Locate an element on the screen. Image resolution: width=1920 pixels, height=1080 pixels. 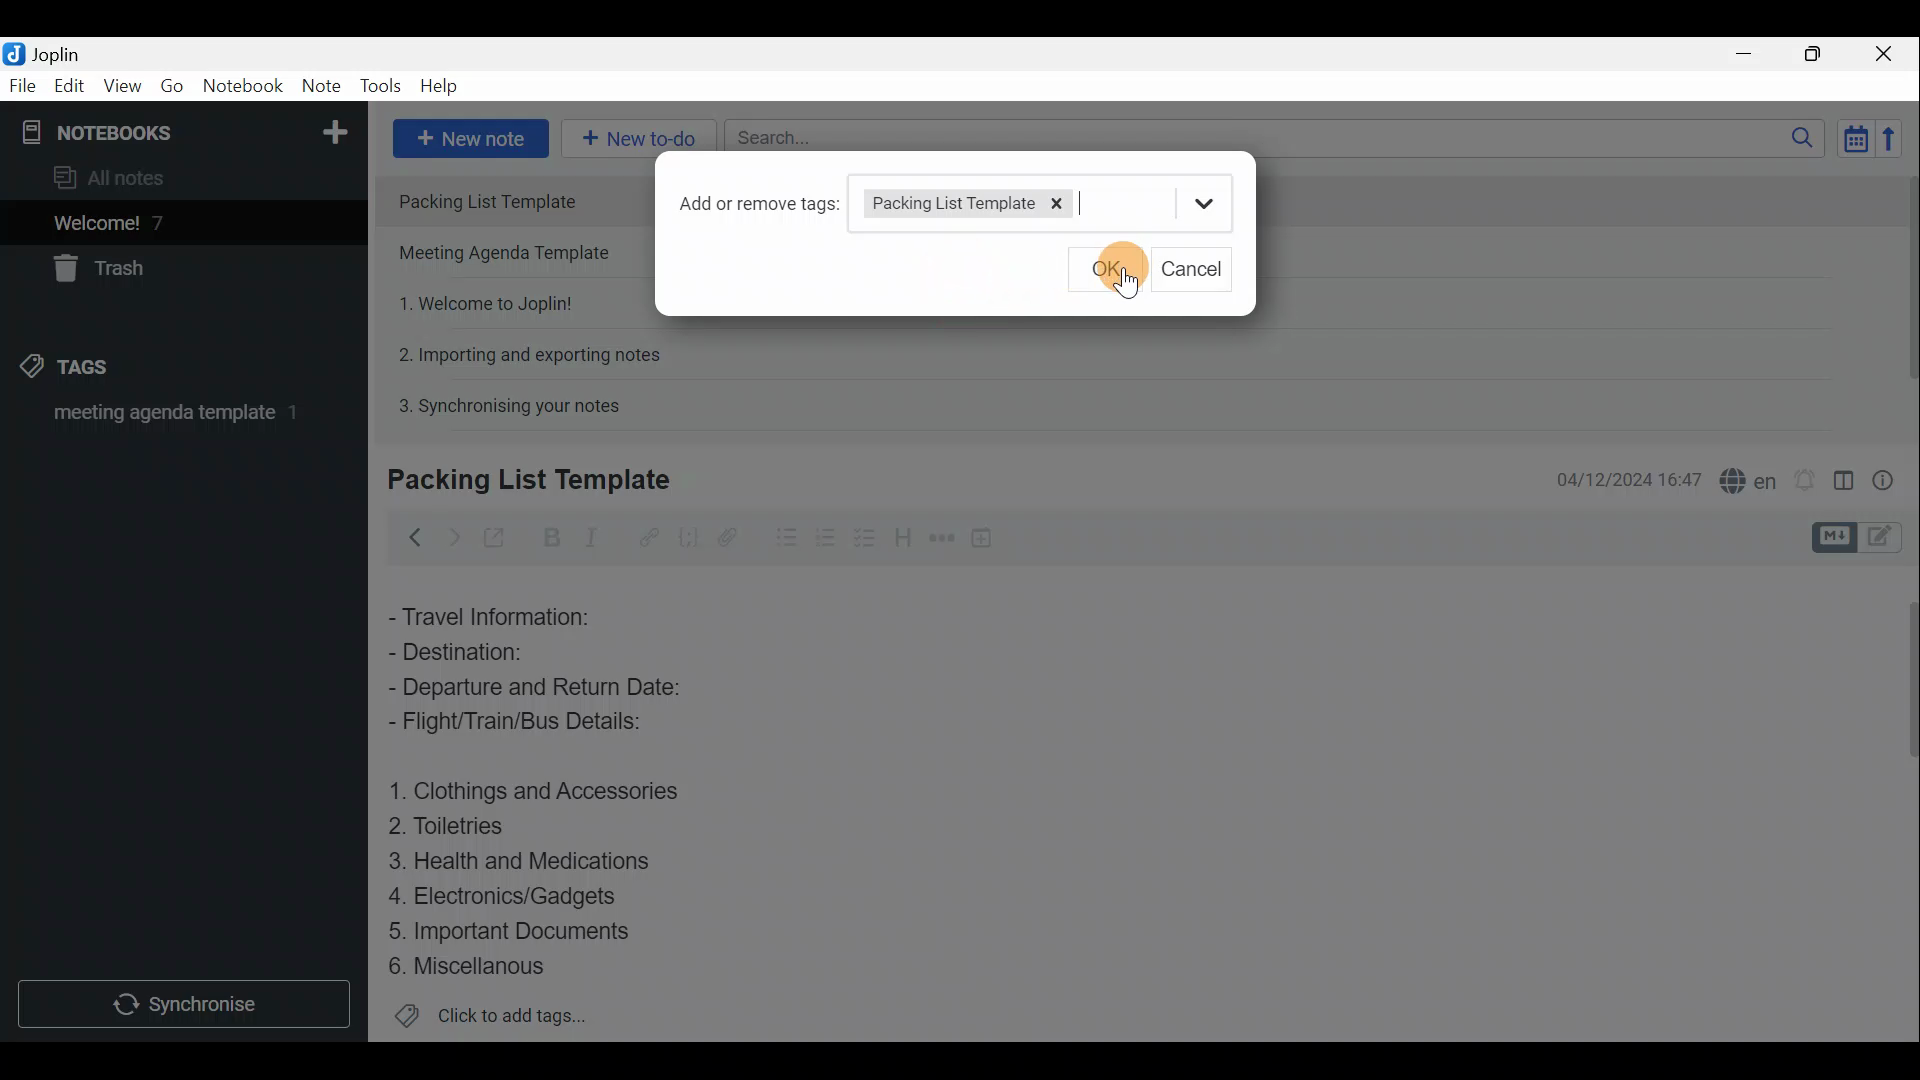
Numbered list is located at coordinates (867, 537).